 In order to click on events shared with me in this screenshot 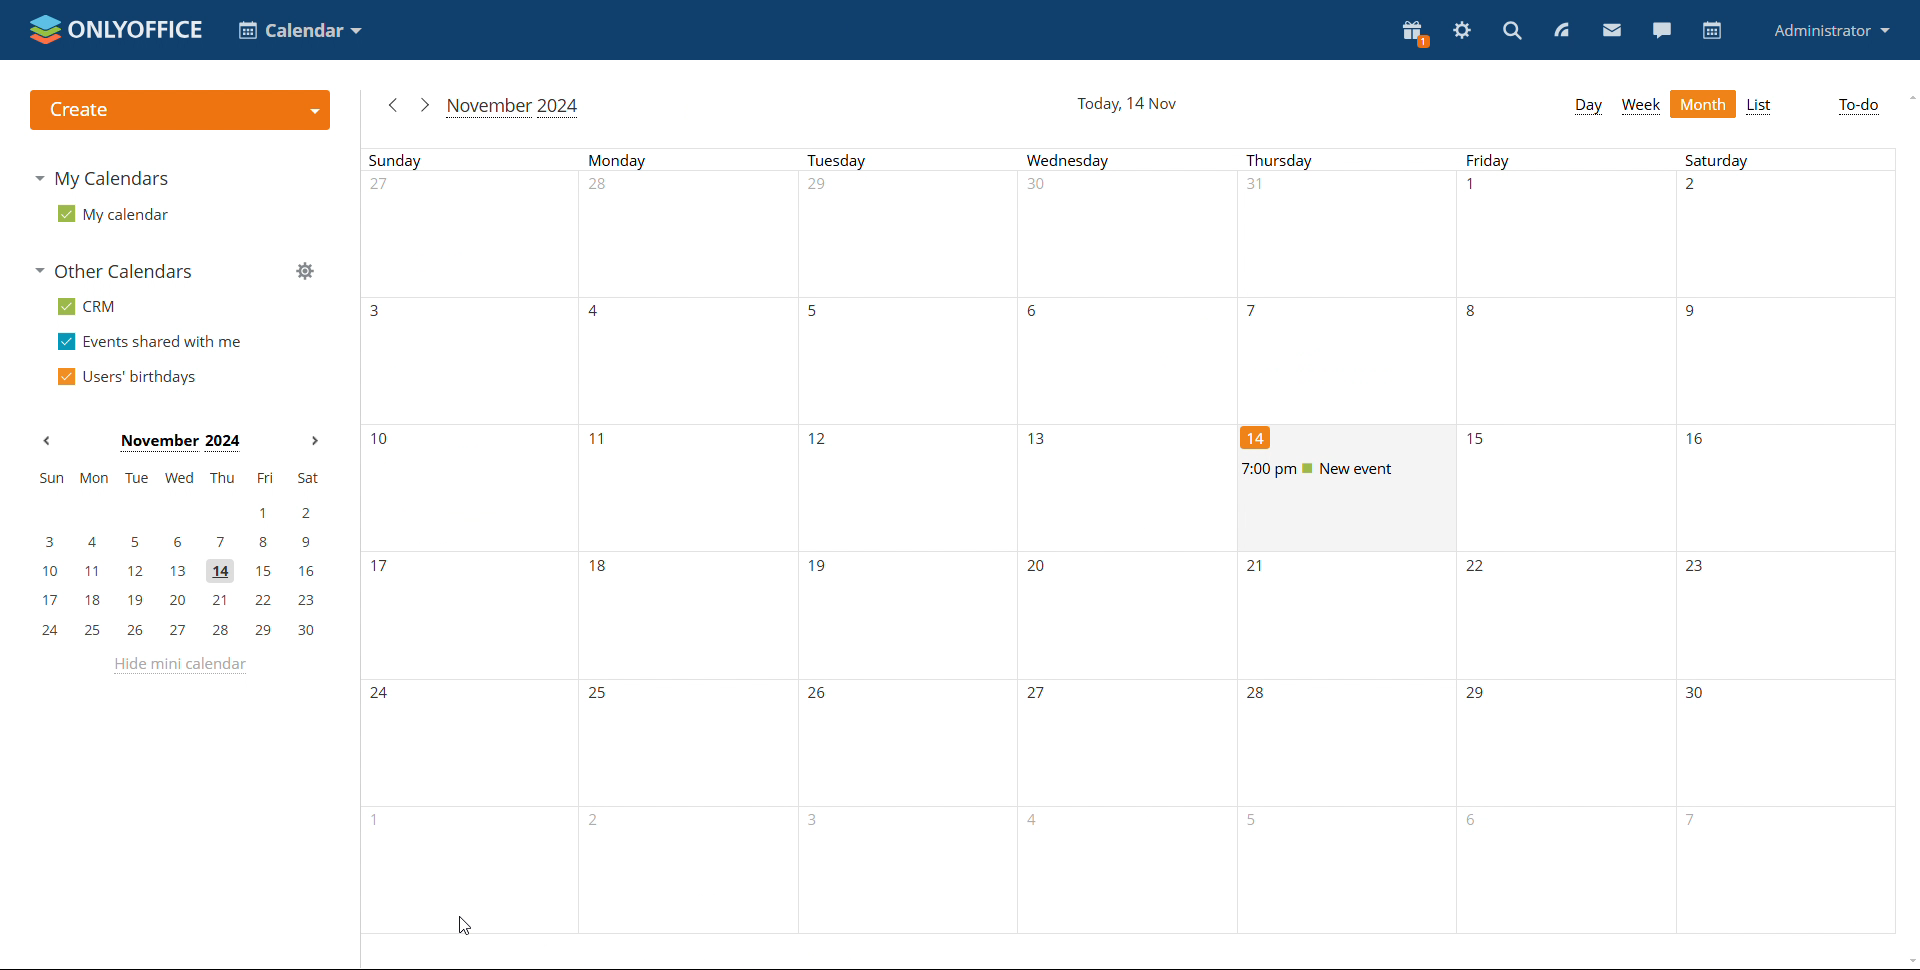, I will do `click(149, 342)`.